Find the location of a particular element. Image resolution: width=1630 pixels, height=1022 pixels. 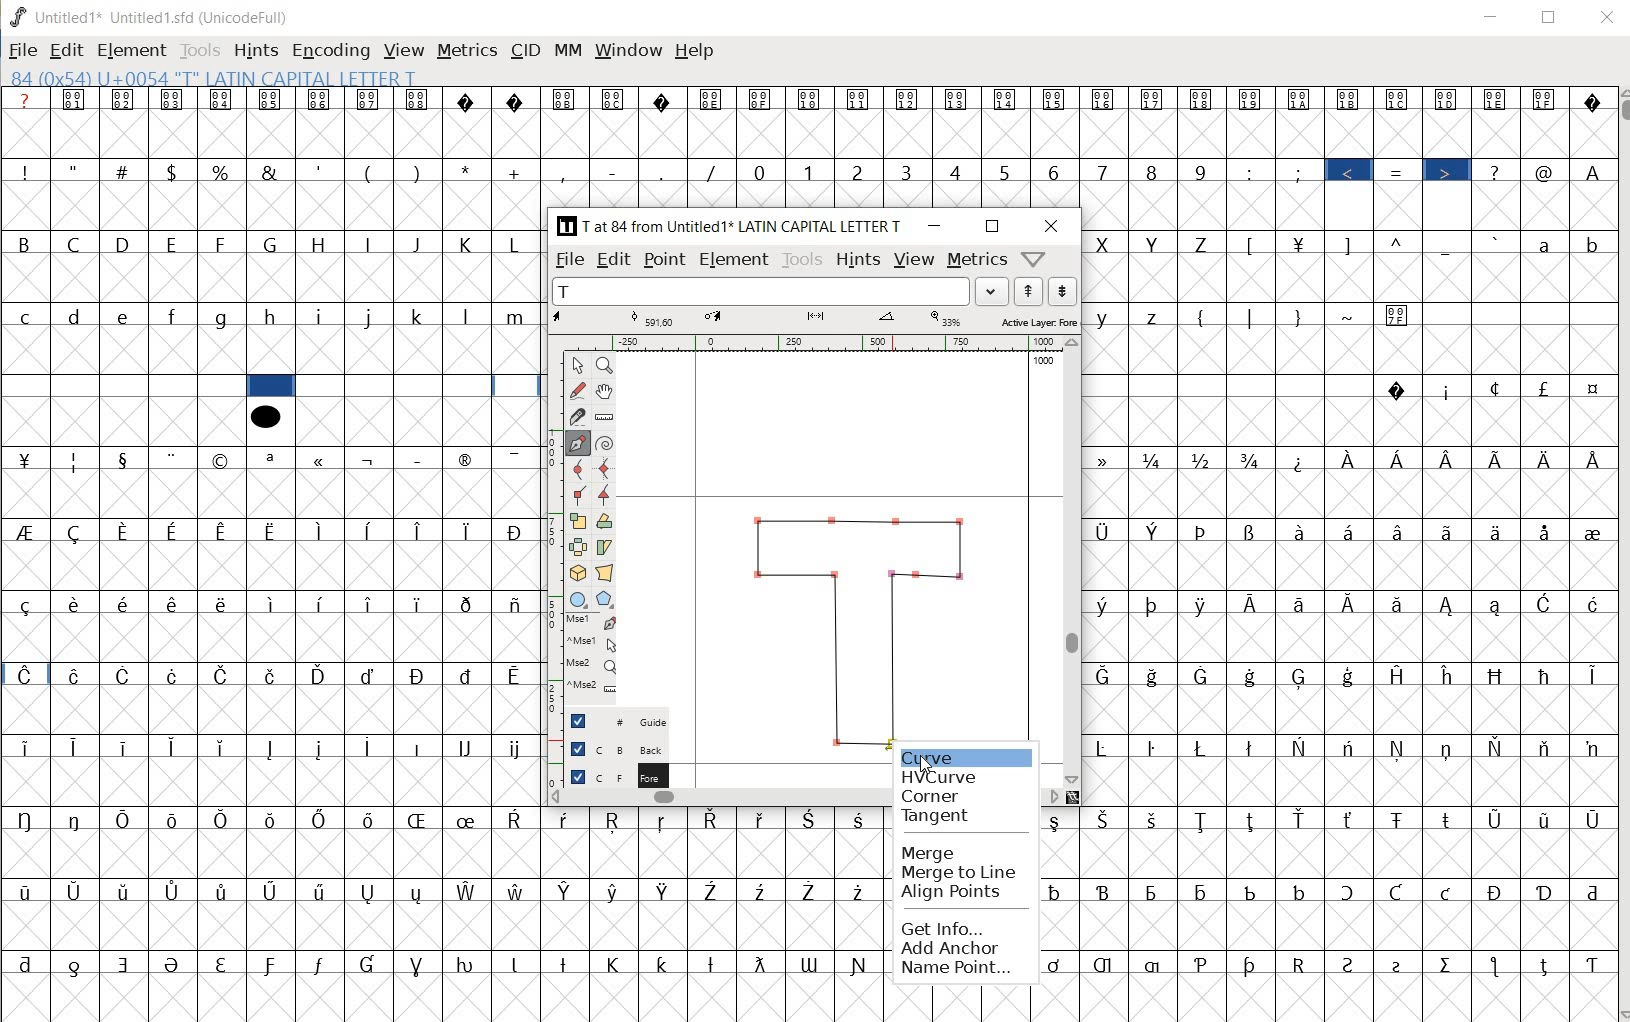

Symbol is located at coordinates (1351, 531).